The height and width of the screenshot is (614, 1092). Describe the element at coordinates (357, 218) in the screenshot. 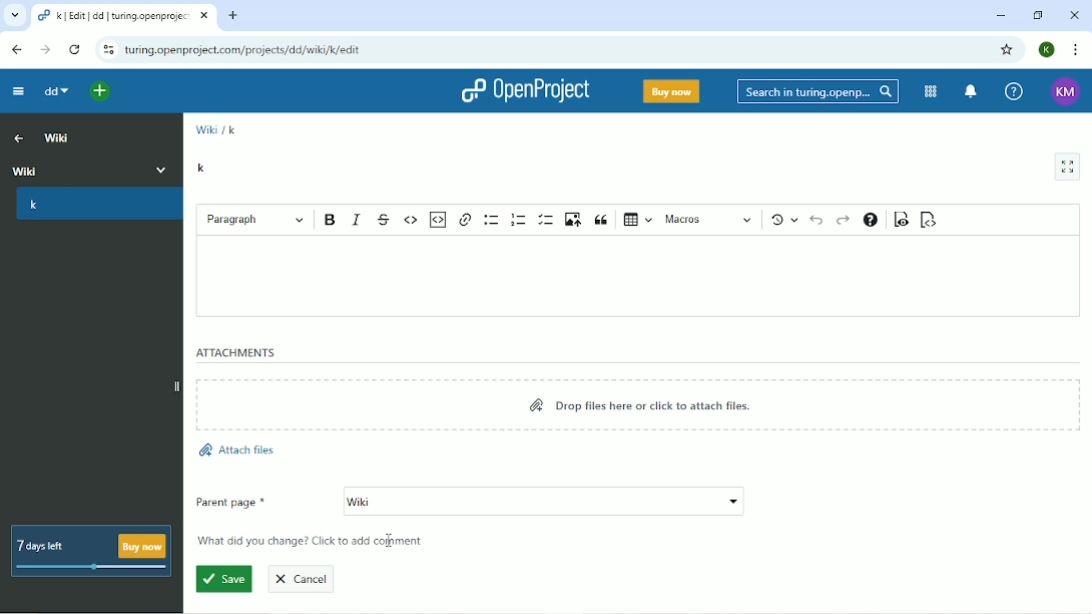

I see `Italic` at that location.